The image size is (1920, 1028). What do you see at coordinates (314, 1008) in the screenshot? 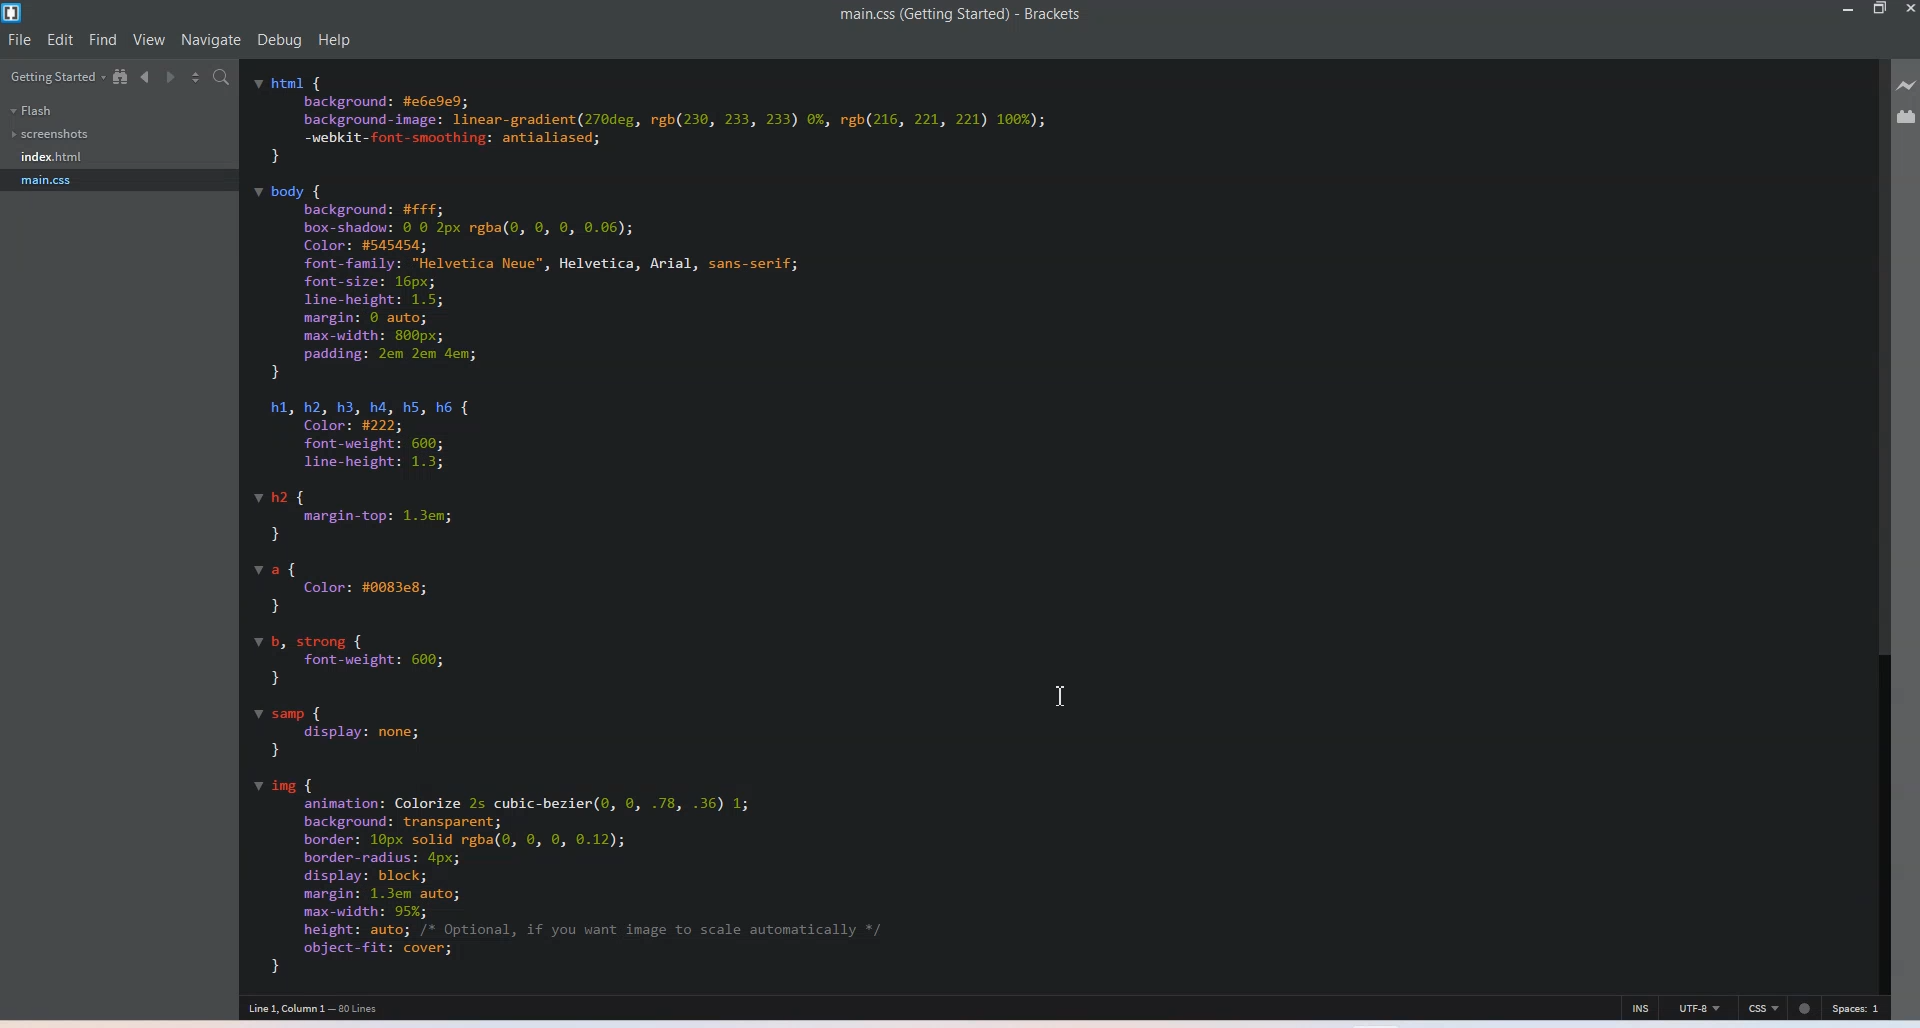
I see `Line 1, column 1 - 80 lines` at bounding box center [314, 1008].